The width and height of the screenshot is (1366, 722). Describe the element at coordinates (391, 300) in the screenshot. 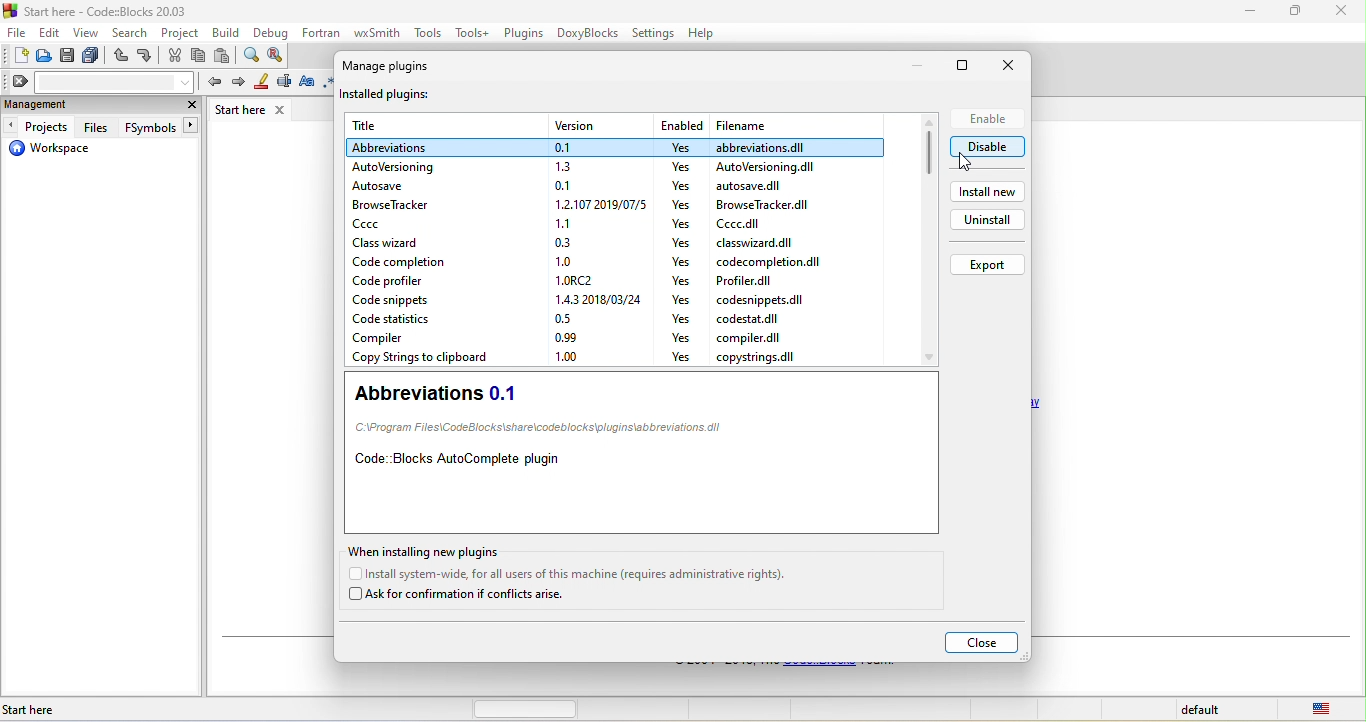

I see `code snippets` at that location.